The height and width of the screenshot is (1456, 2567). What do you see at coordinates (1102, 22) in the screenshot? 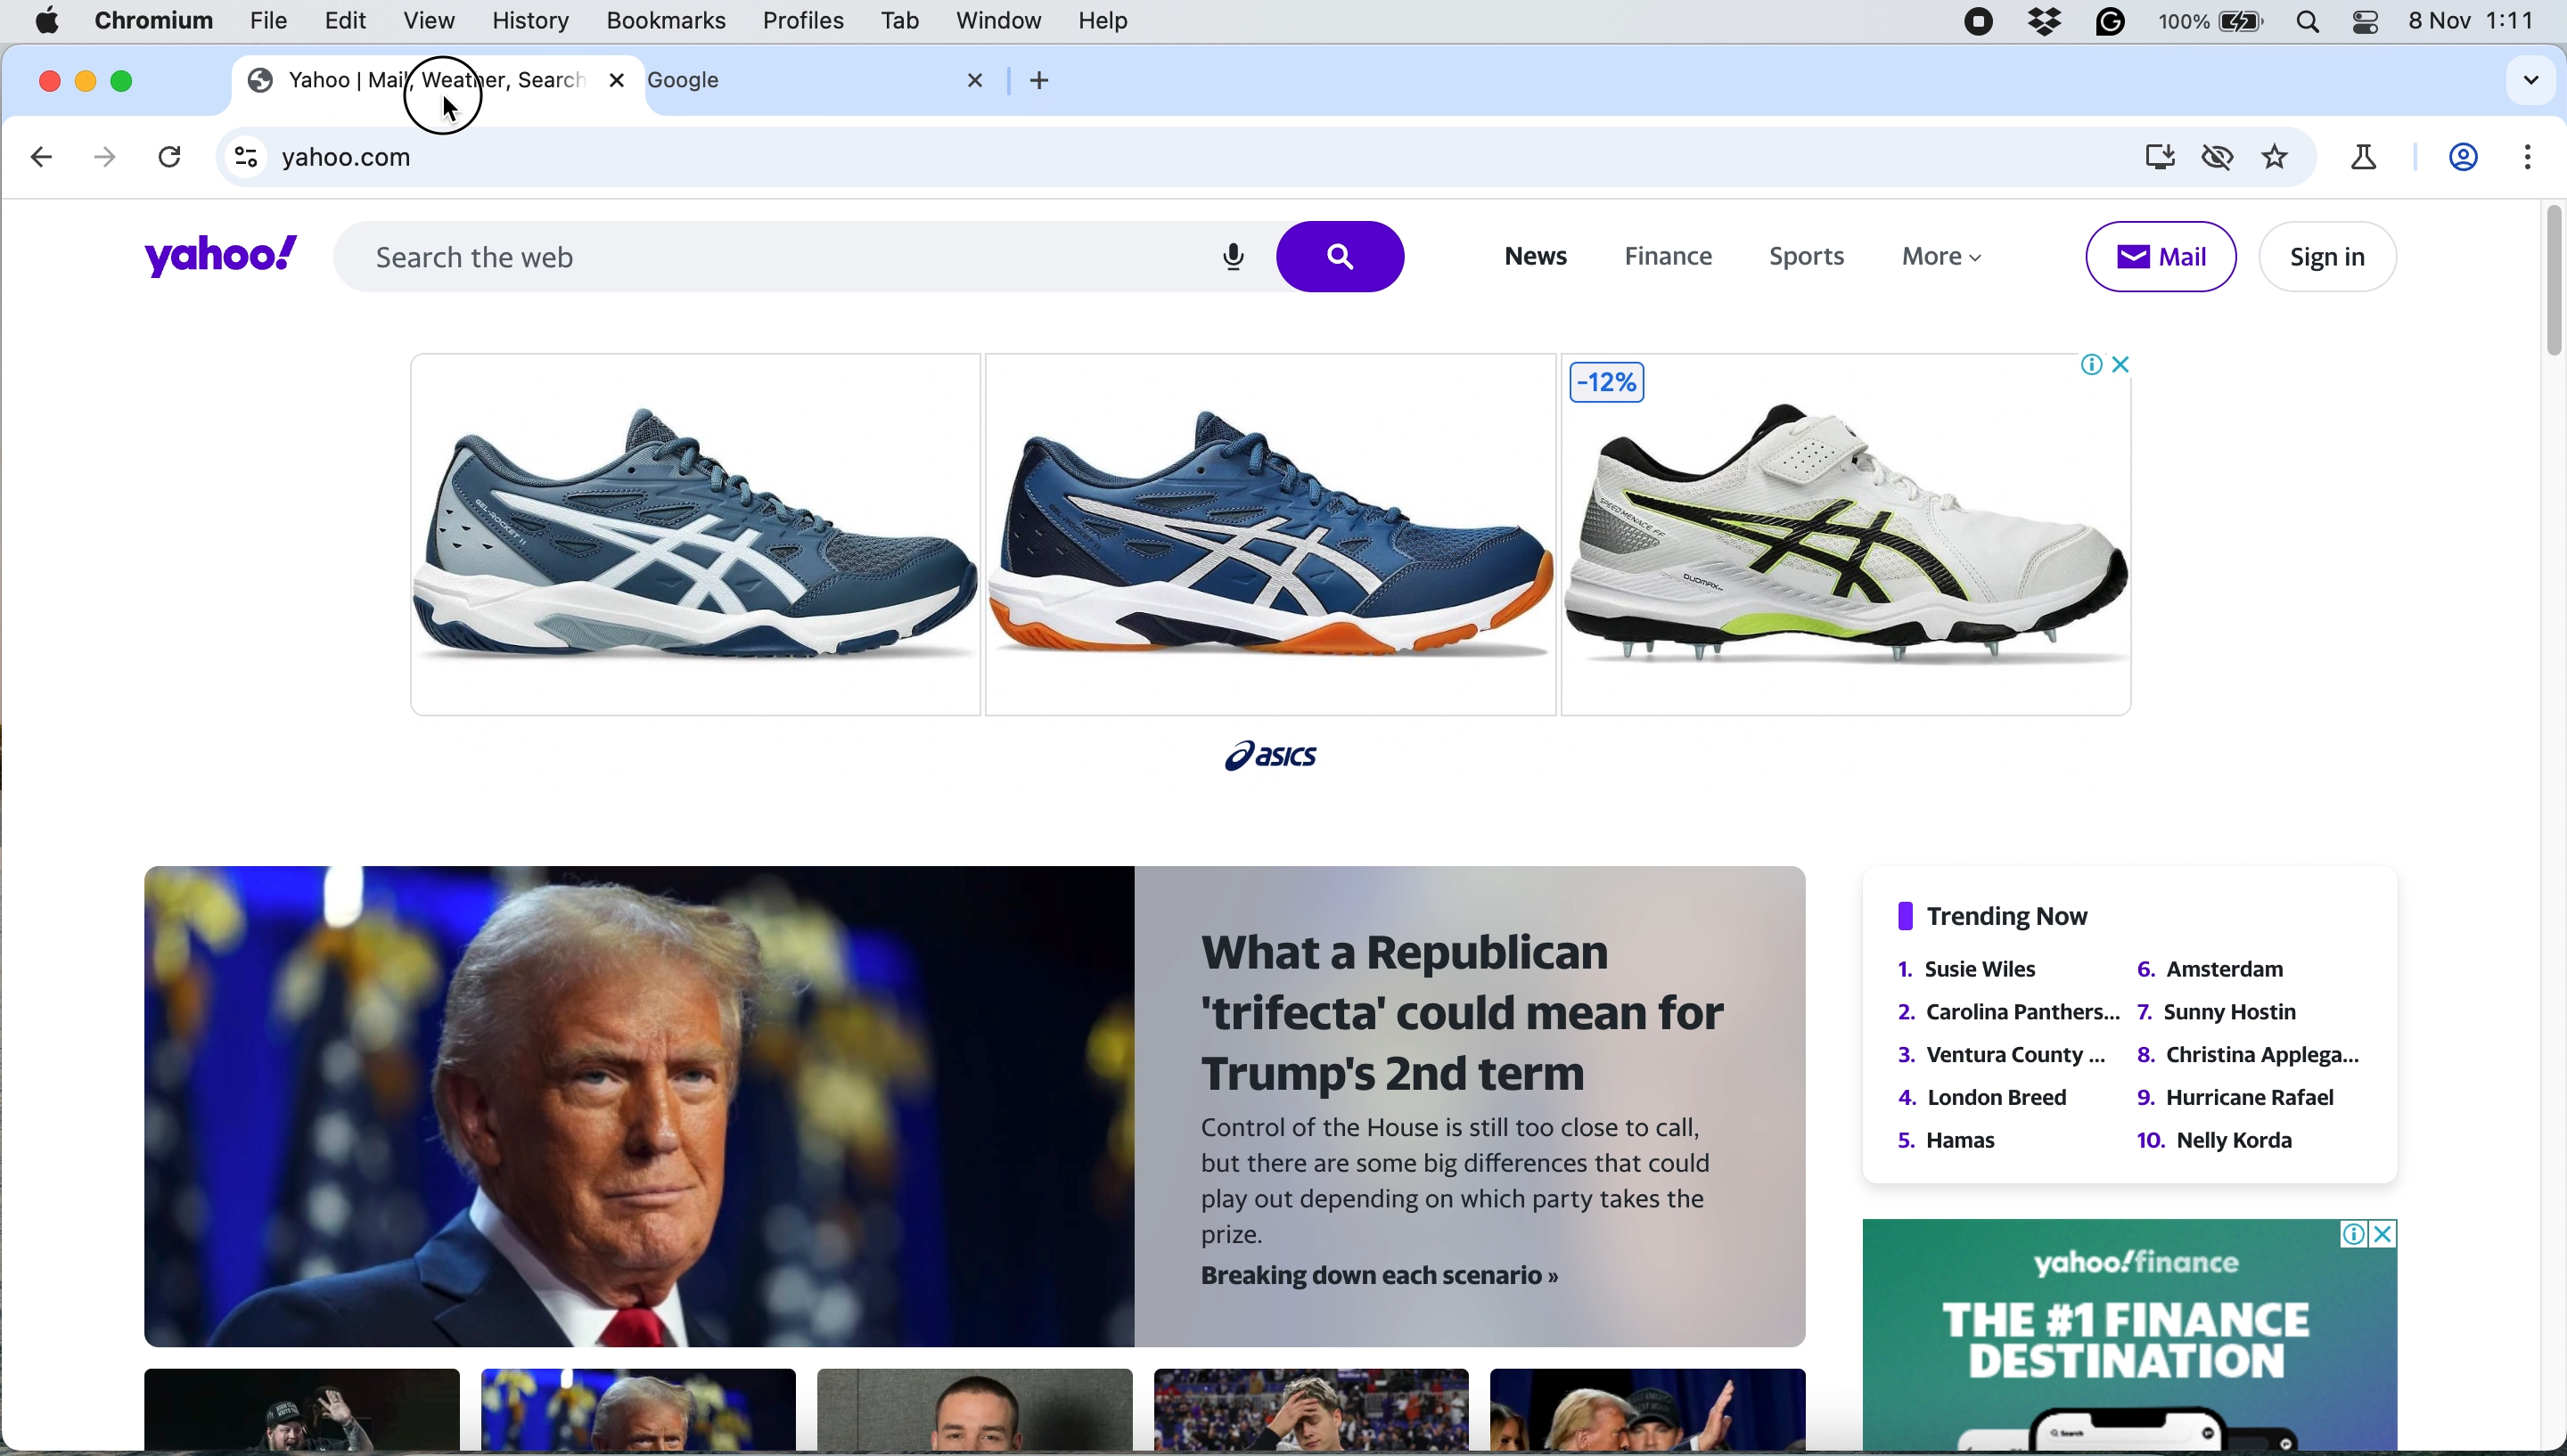
I see `help` at bounding box center [1102, 22].